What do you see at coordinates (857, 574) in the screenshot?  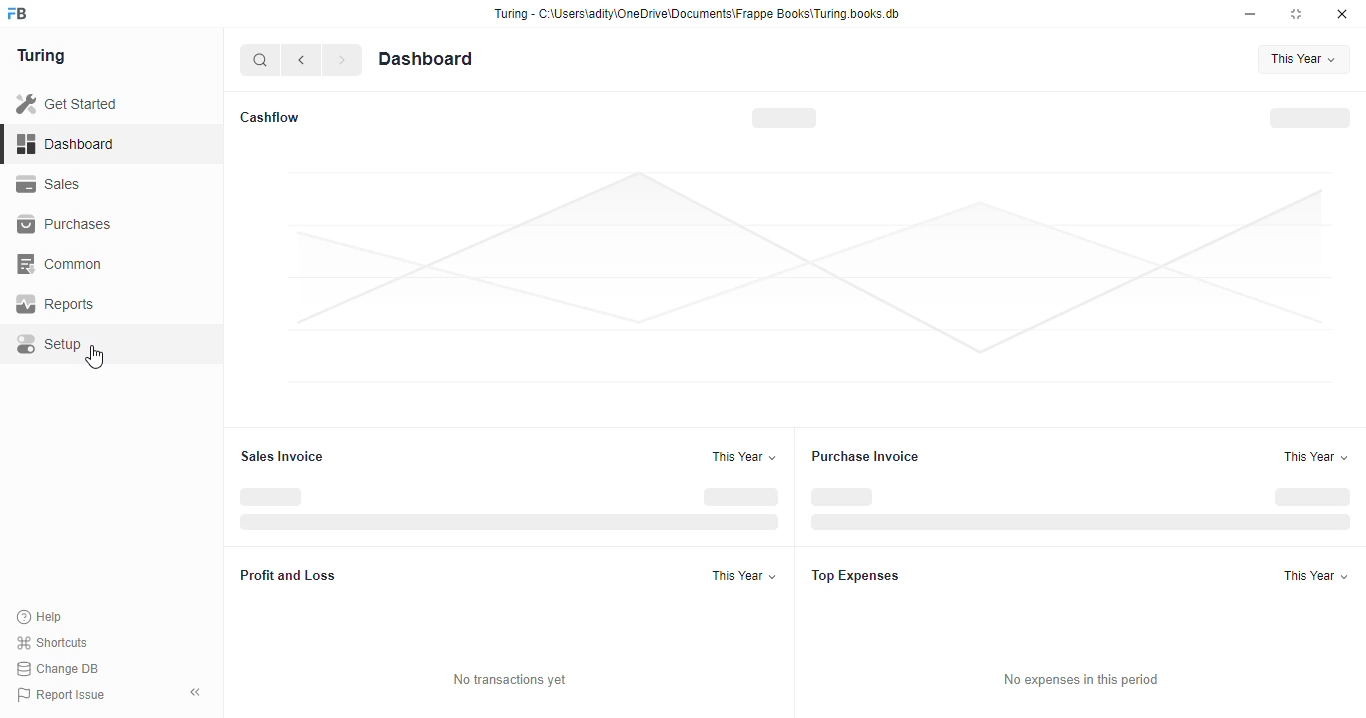 I see `Top Expenses.` at bounding box center [857, 574].